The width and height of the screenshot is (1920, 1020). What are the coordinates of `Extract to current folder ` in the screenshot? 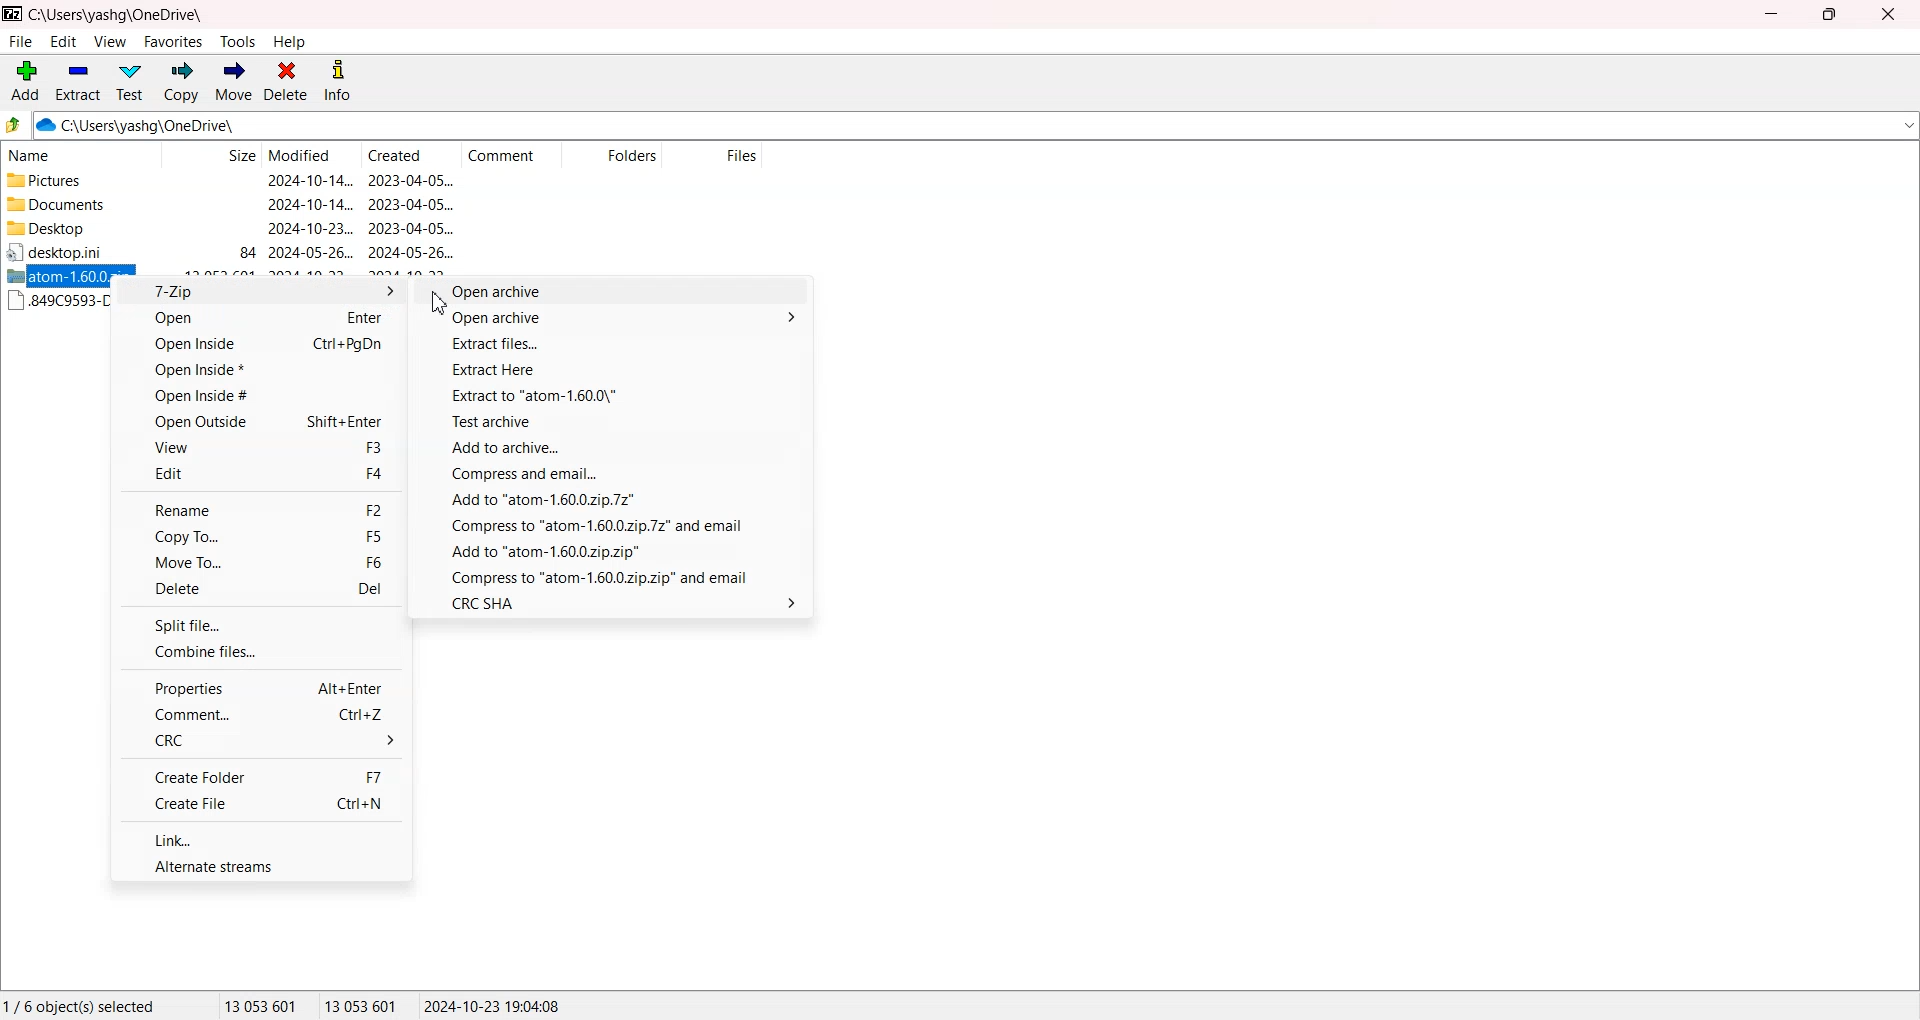 It's located at (616, 397).